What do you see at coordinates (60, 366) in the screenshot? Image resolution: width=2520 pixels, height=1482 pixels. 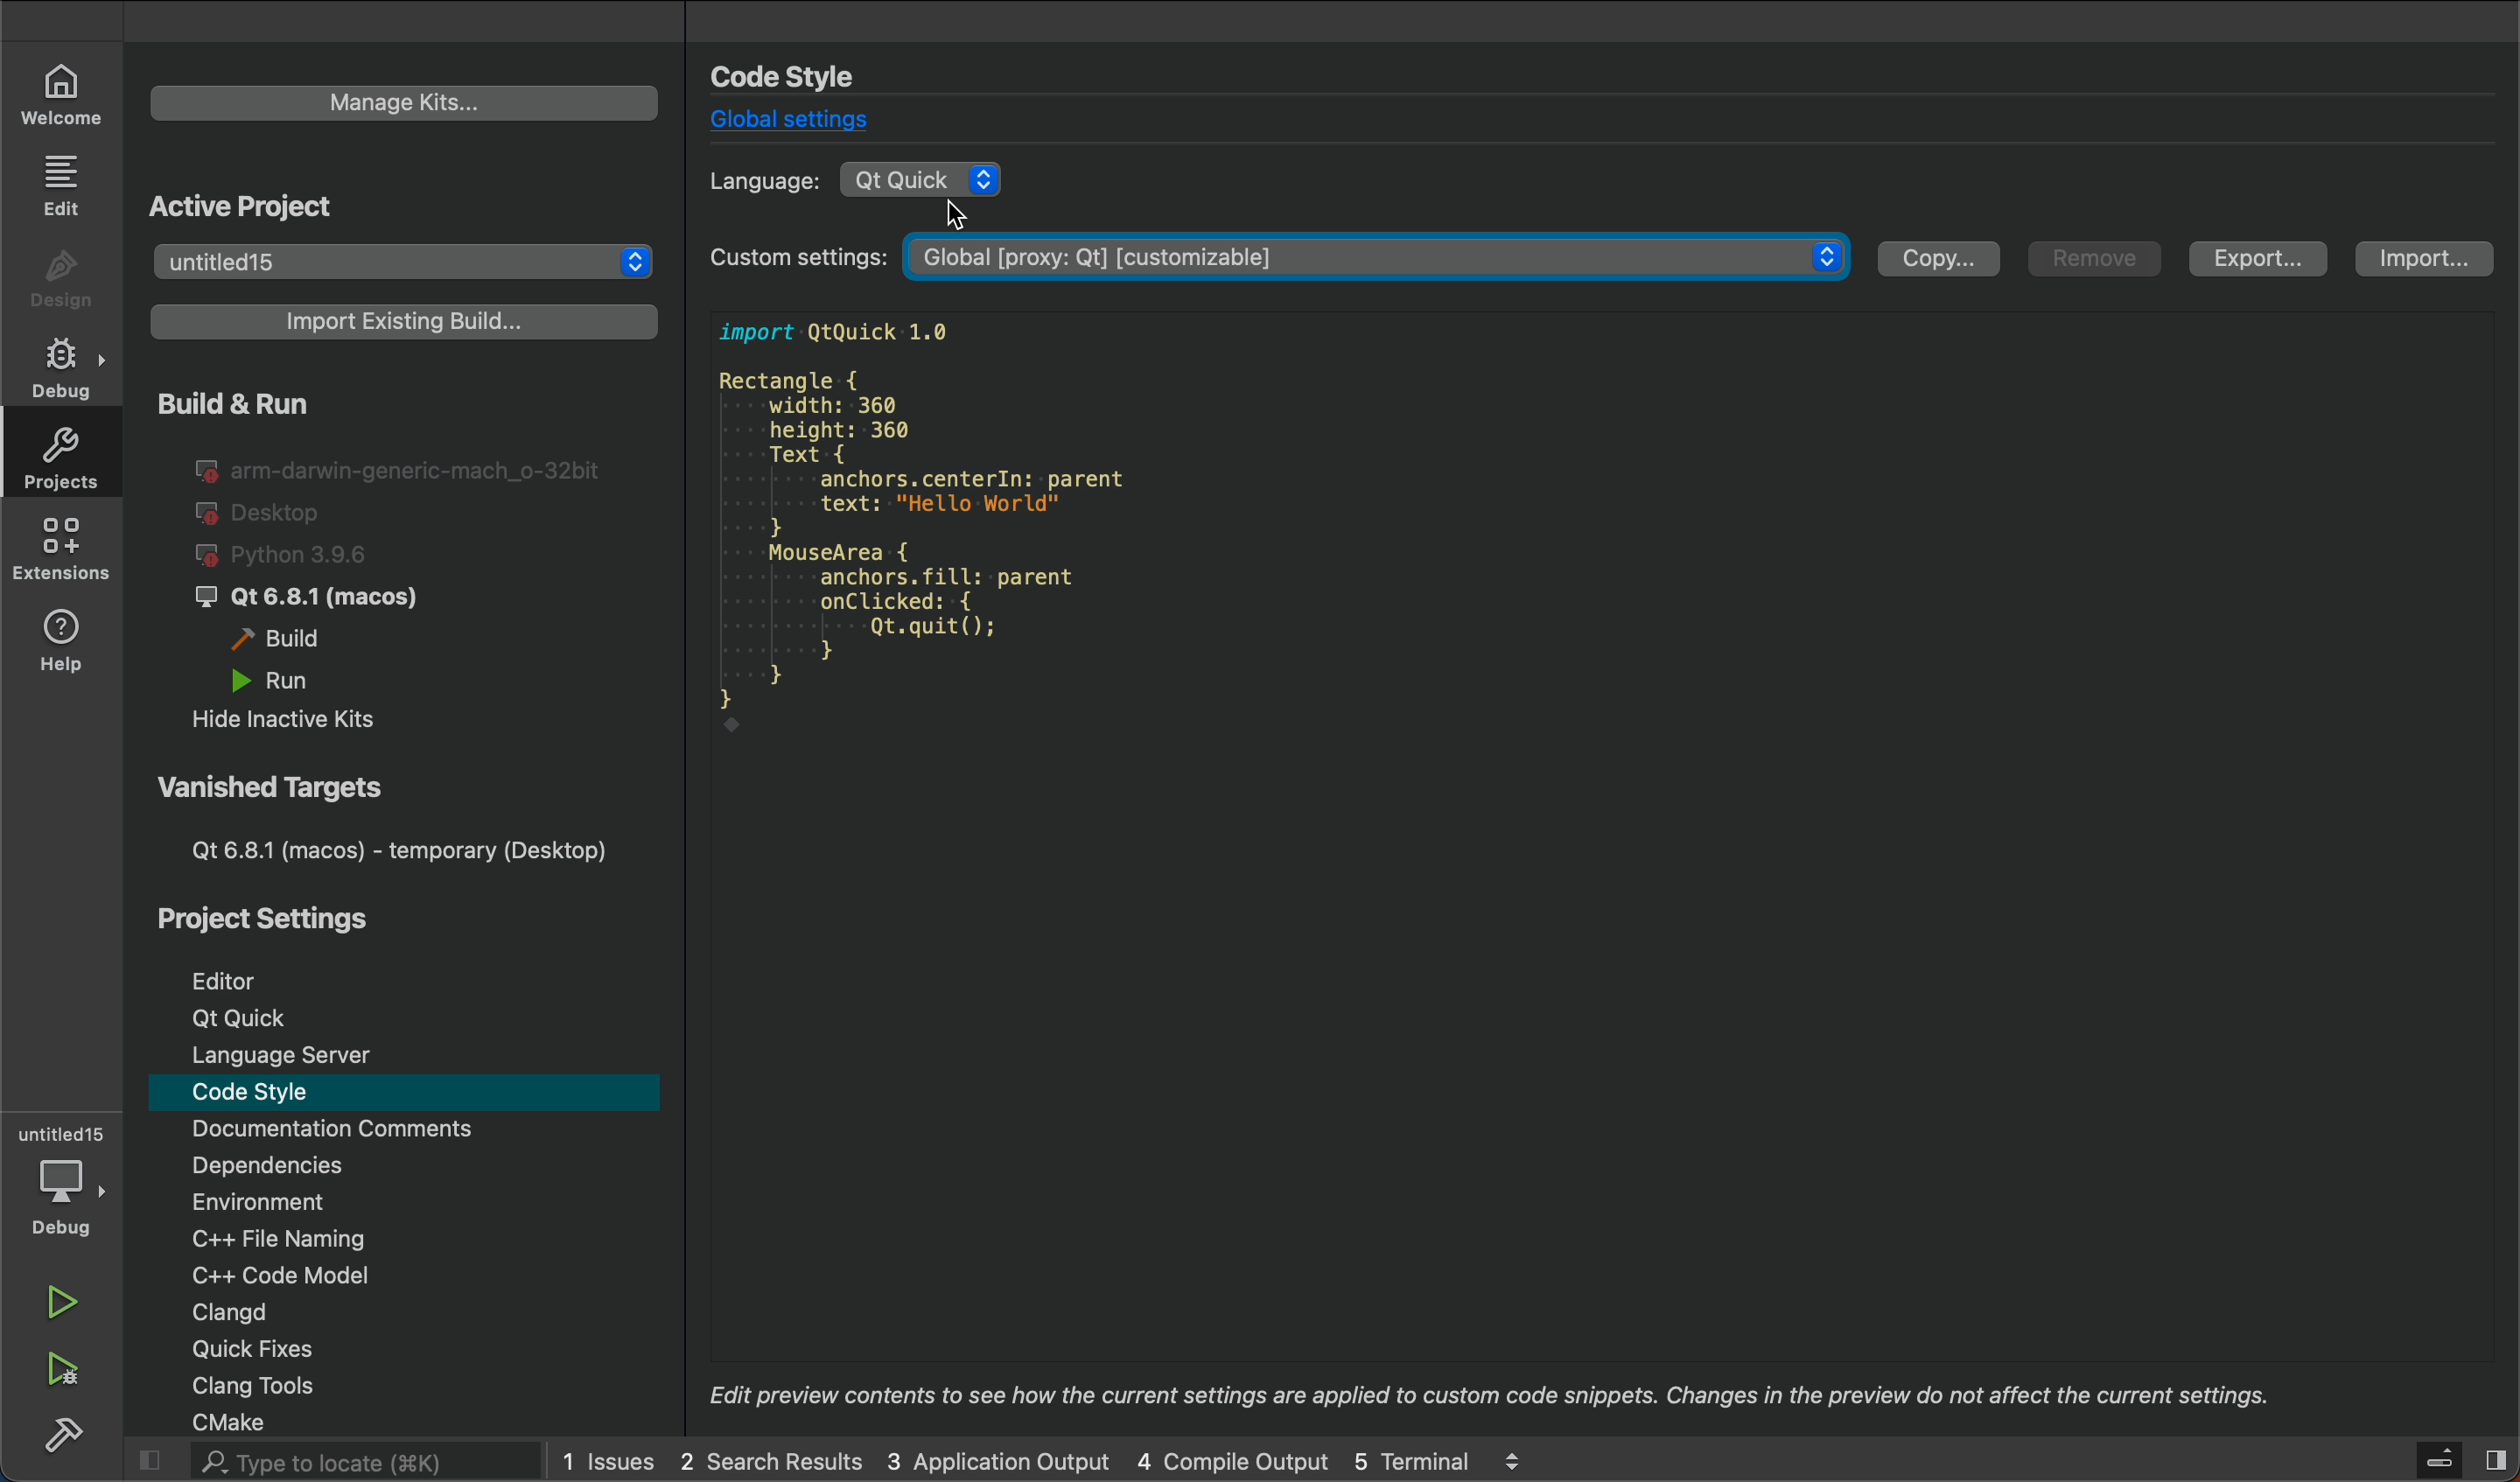 I see `debug` at bounding box center [60, 366].